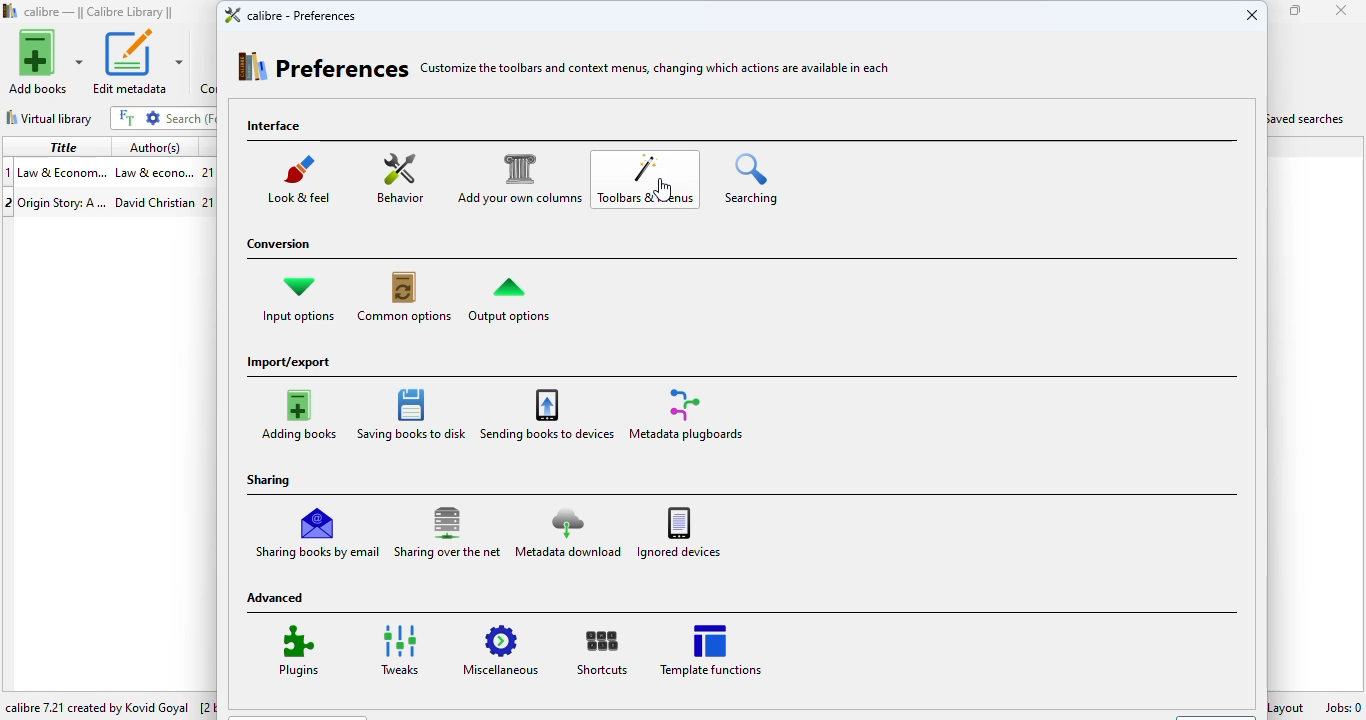 The height and width of the screenshot is (720, 1366). I want to click on maximize, so click(1296, 10).